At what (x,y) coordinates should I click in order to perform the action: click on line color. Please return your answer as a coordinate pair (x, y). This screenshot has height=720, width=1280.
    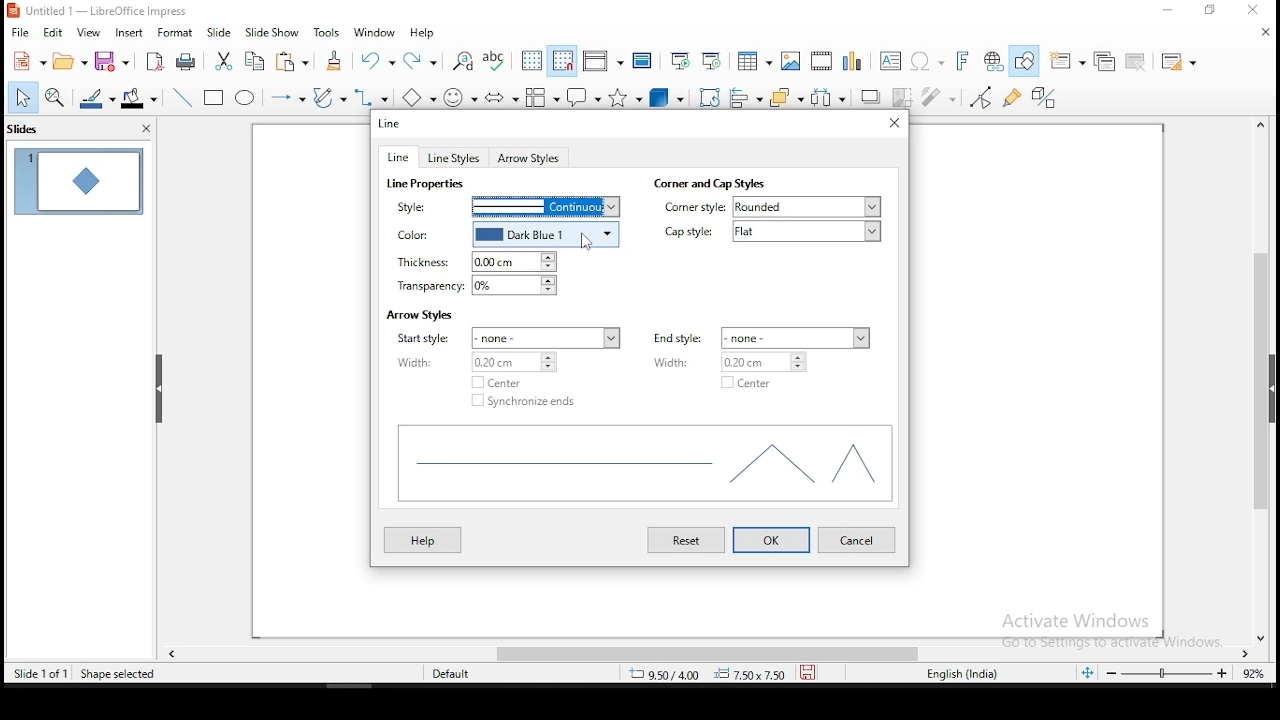
    Looking at the image, I should click on (95, 99).